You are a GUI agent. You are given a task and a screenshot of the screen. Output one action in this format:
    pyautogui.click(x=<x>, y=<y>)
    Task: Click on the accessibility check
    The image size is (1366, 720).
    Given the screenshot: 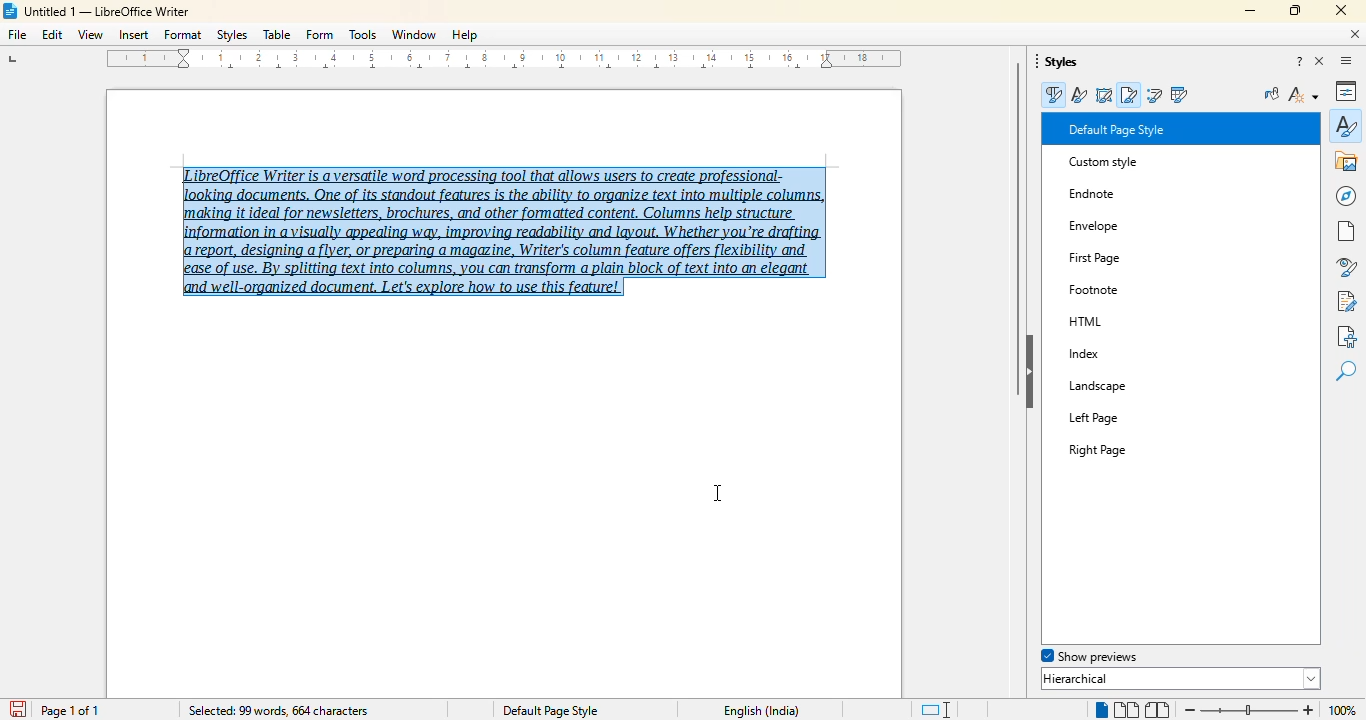 What is the action you would take?
    pyautogui.click(x=1346, y=336)
    